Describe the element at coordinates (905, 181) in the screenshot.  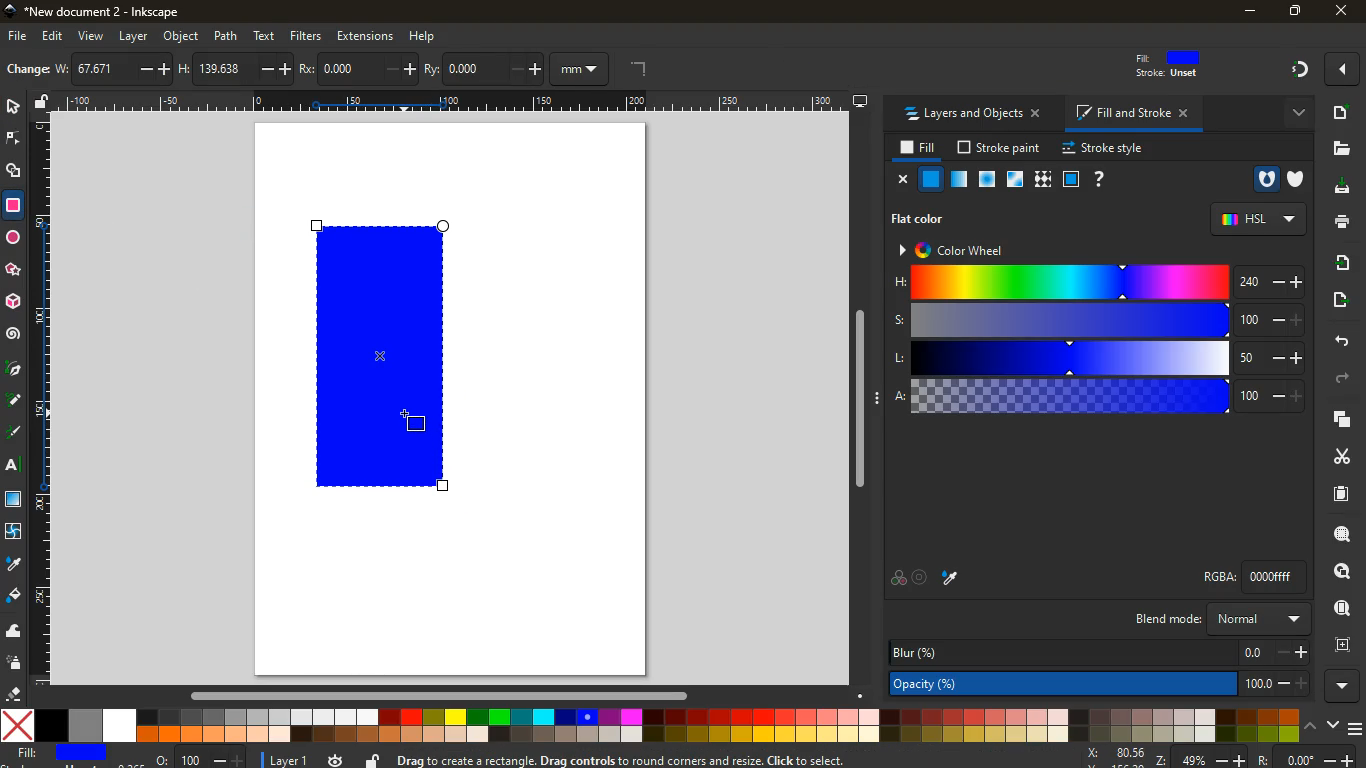
I see `close` at that location.